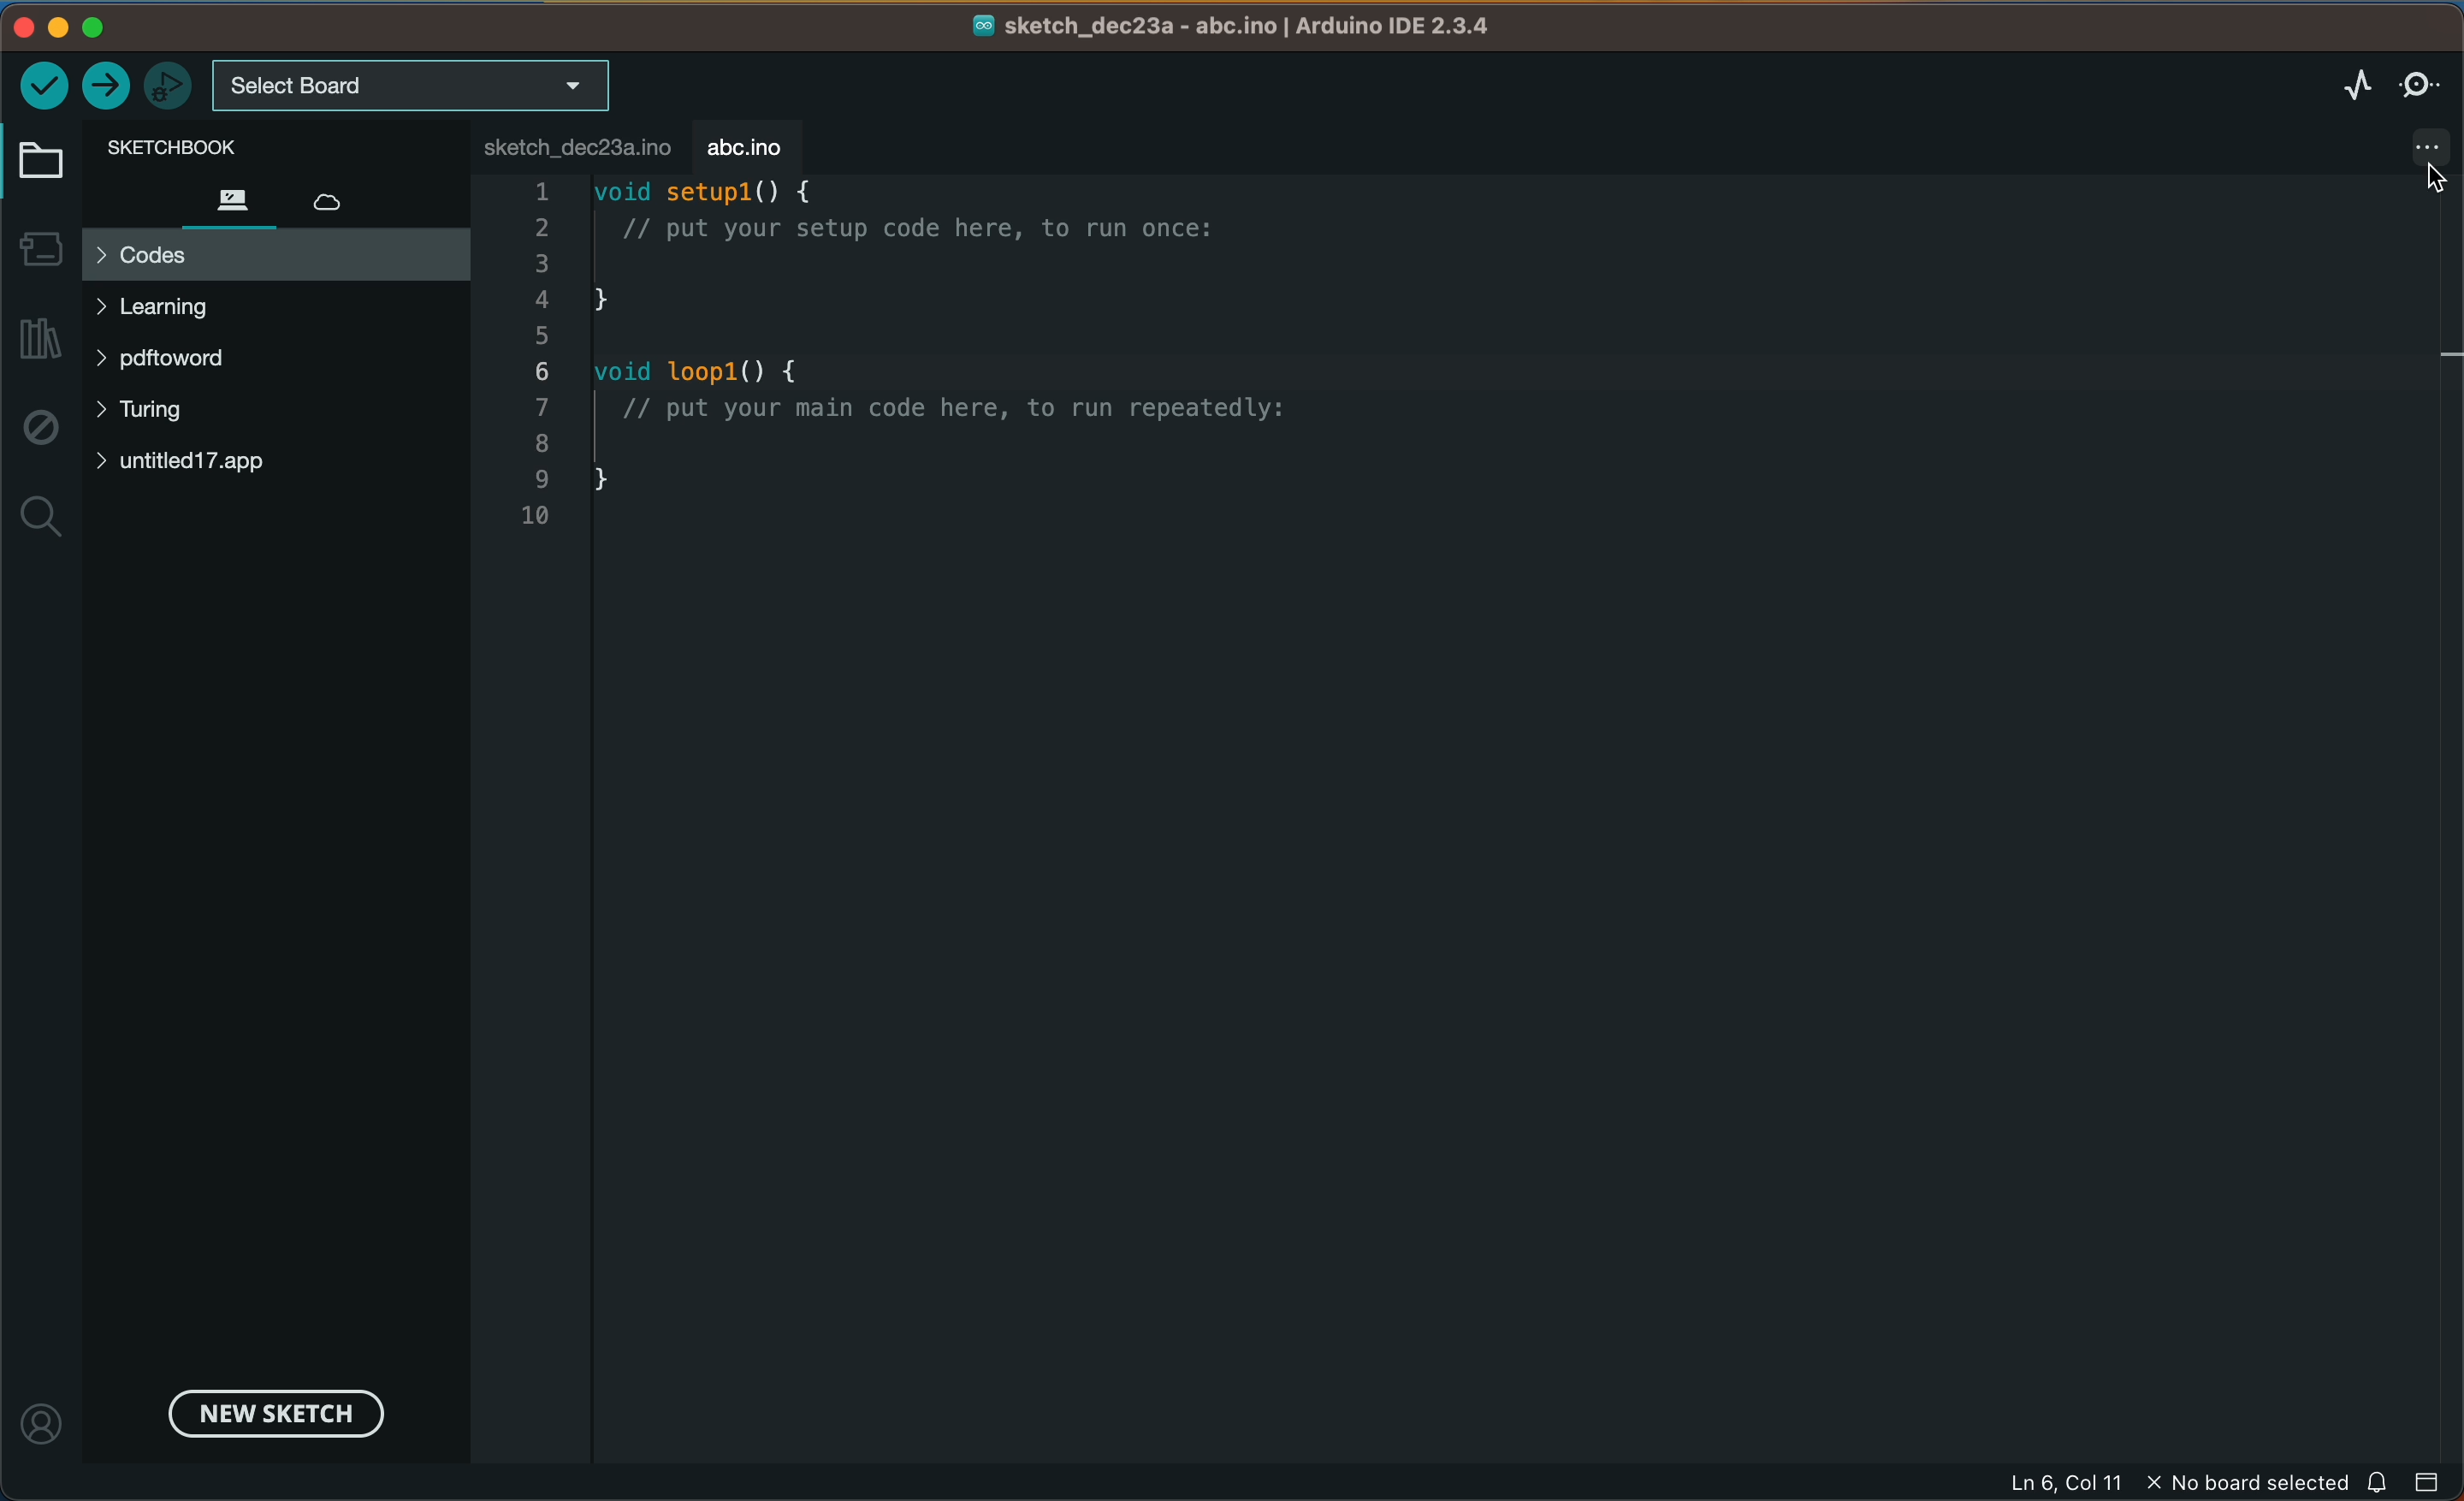  What do you see at coordinates (2172, 1482) in the screenshot?
I see `file information` at bounding box center [2172, 1482].